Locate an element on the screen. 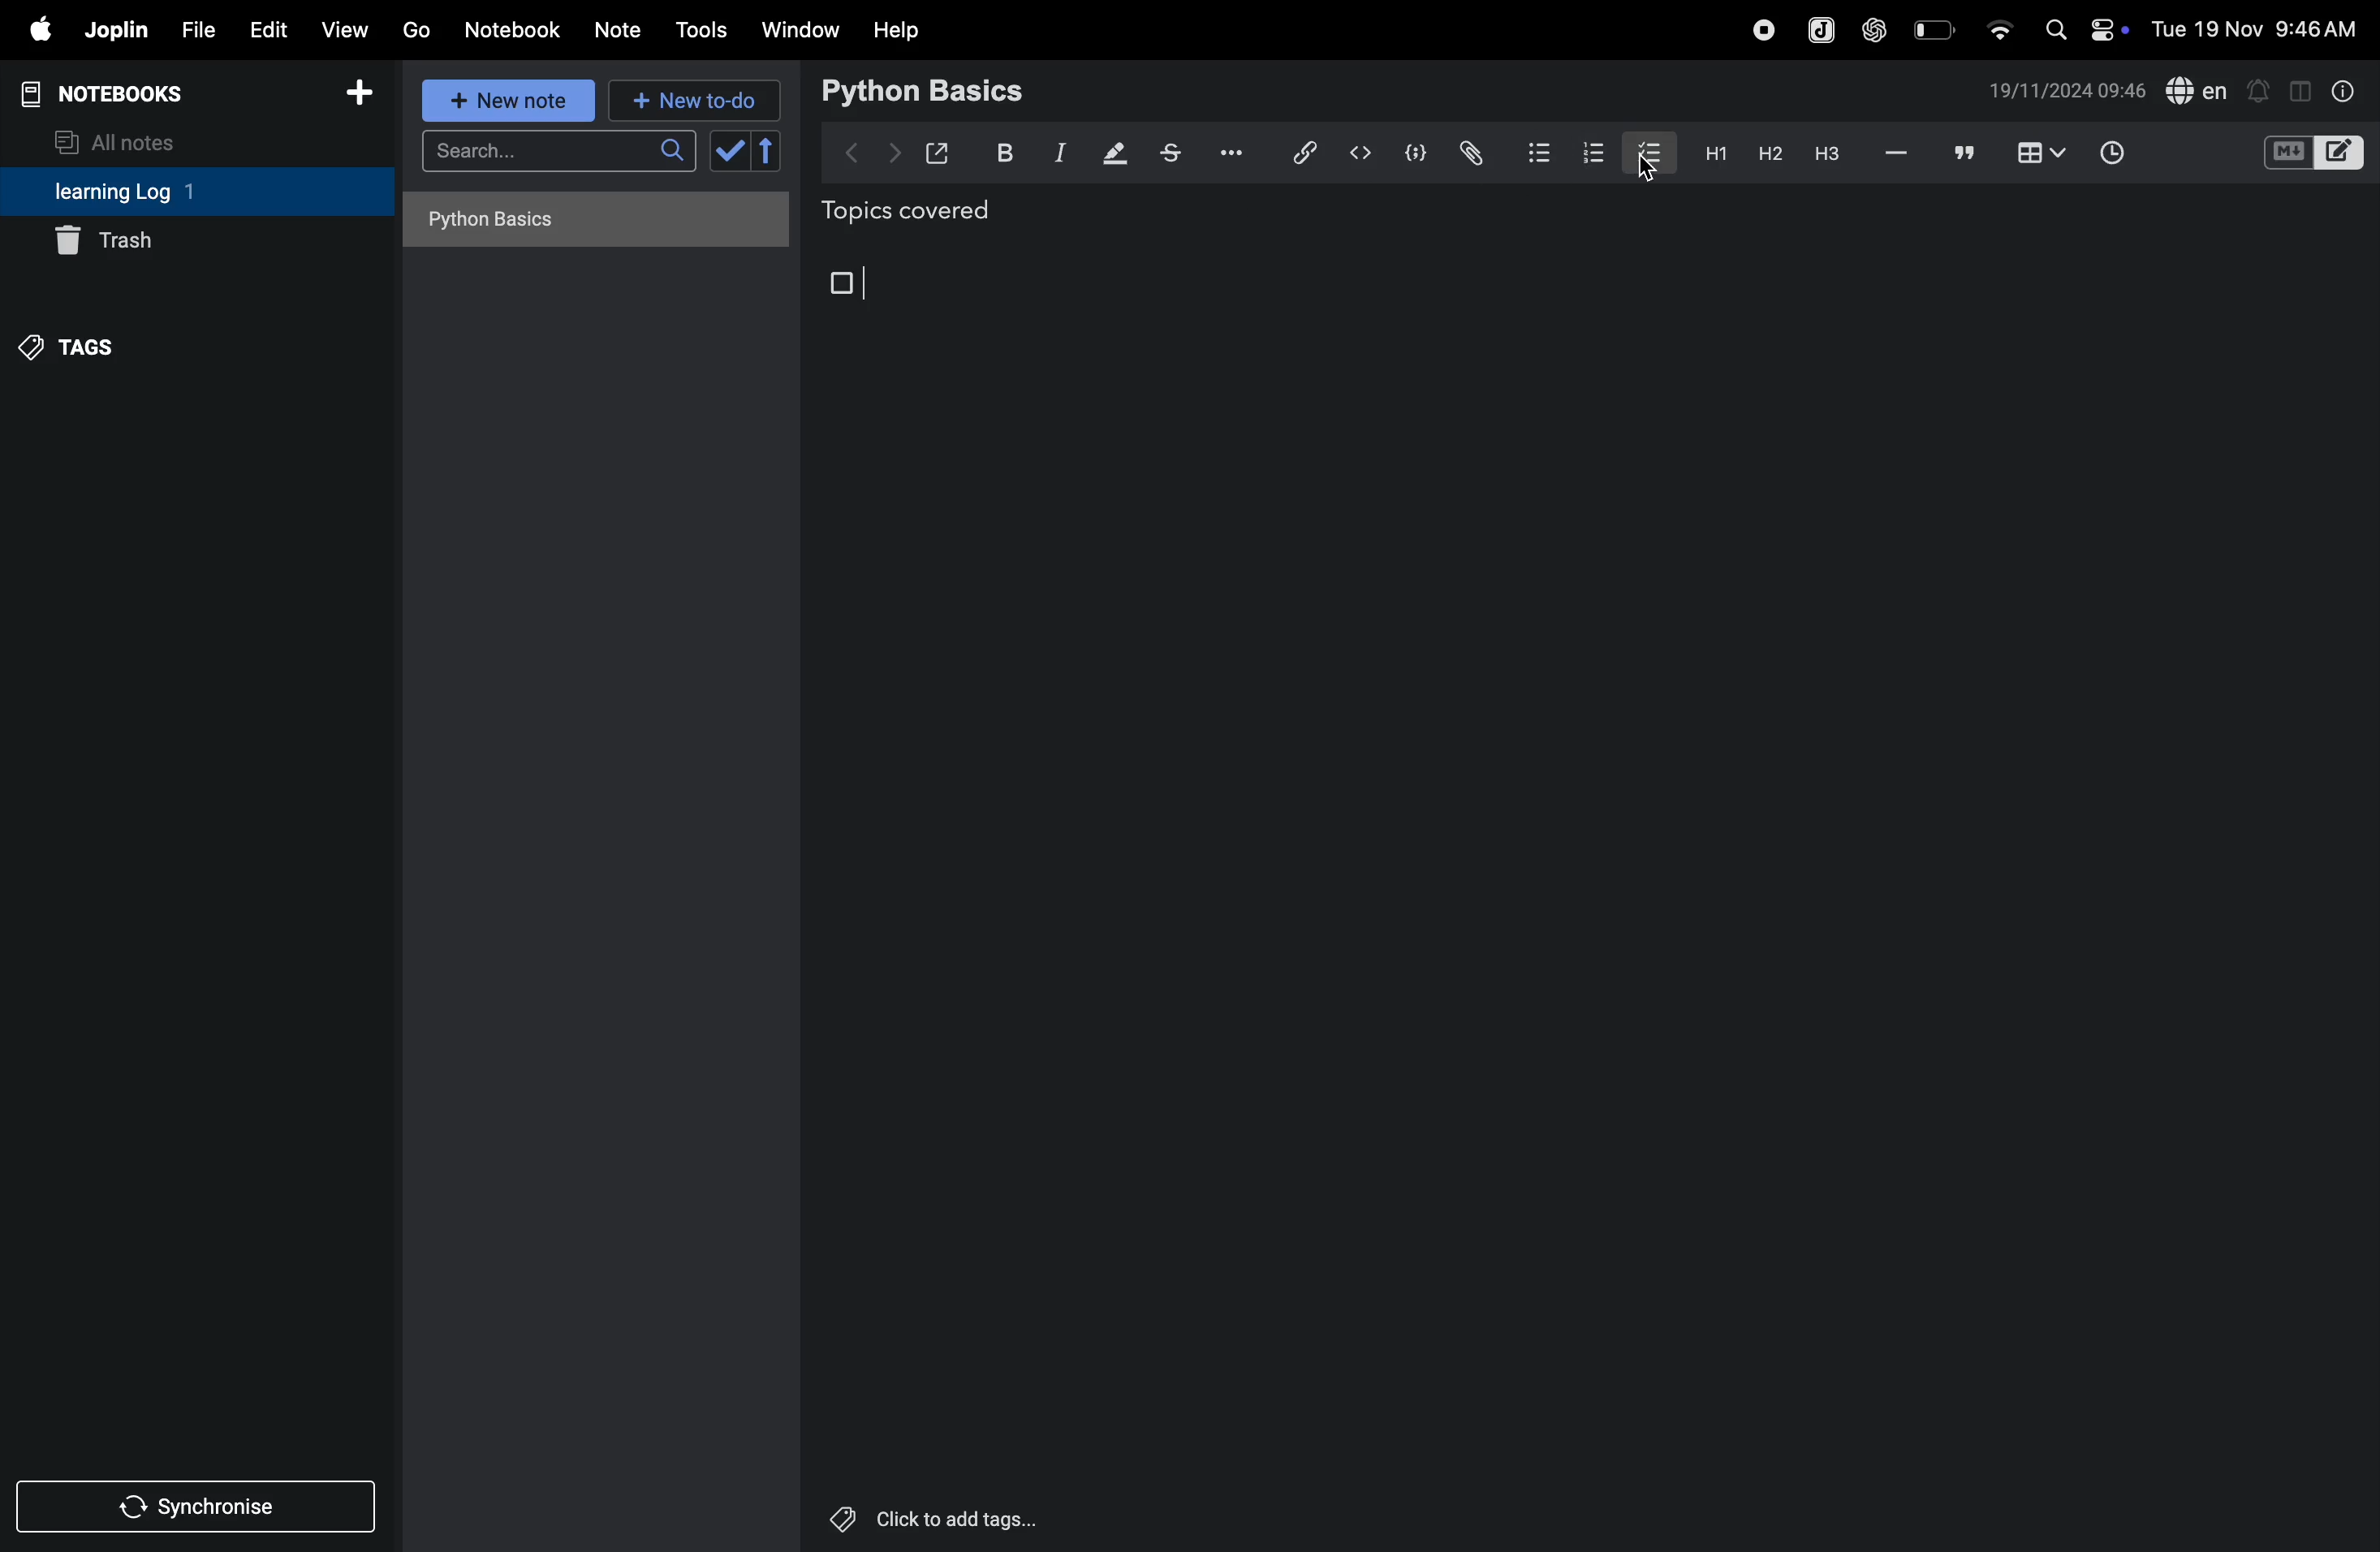  code block is located at coordinates (1412, 155).